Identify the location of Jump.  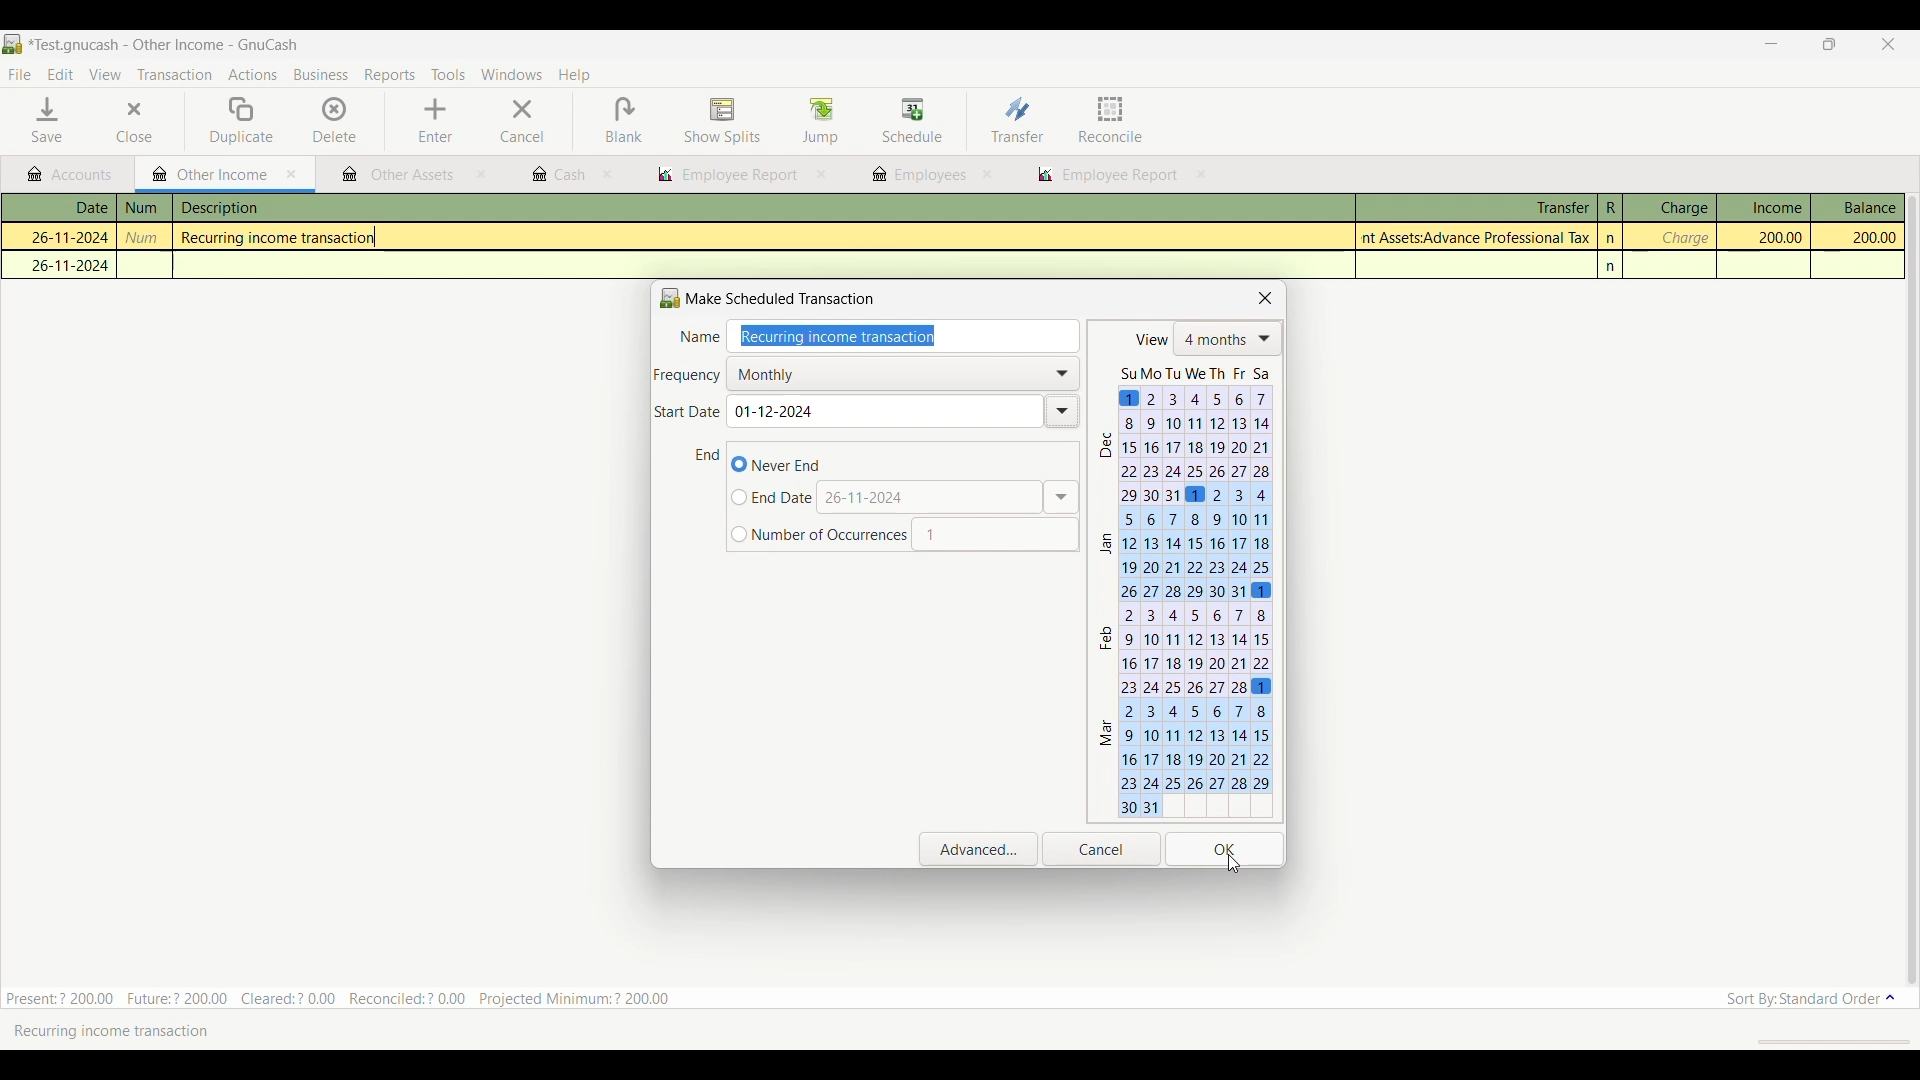
(820, 120).